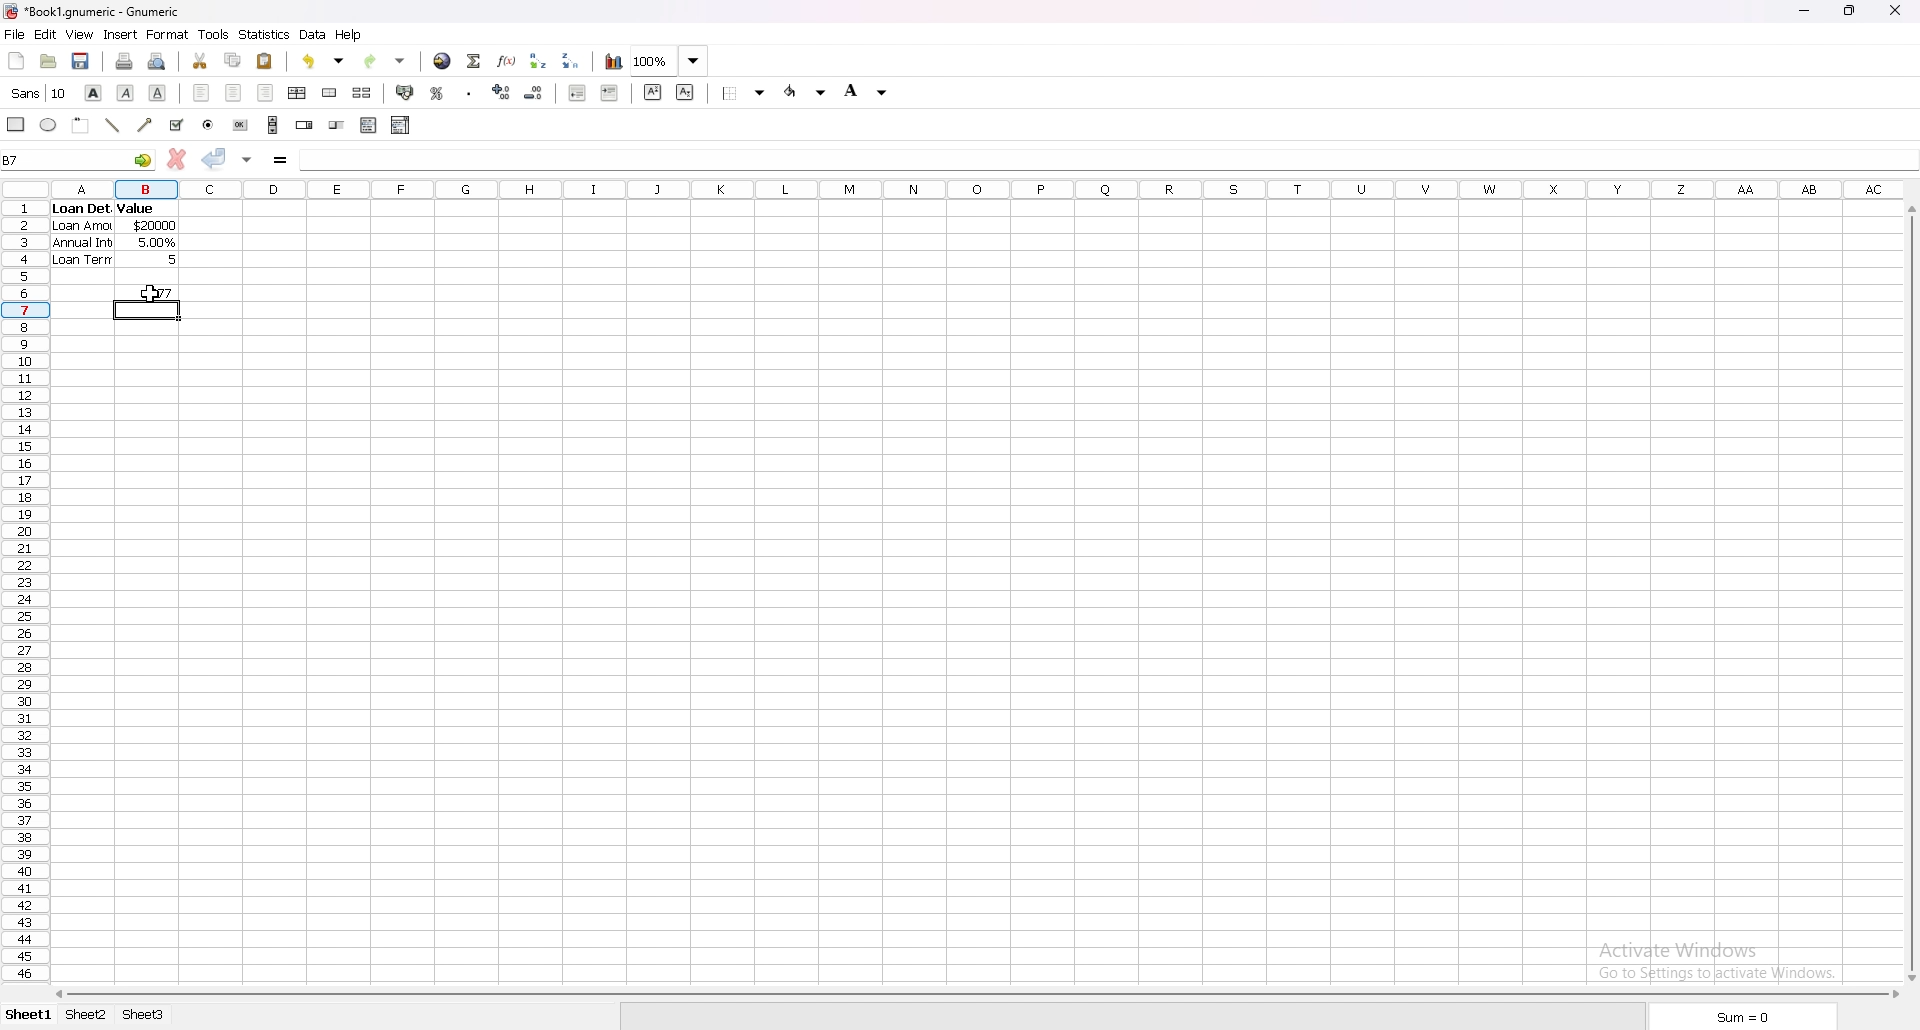 This screenshot has height=1030, width=1920. Describe the element at coordinates (1911, 591) in the screenshot. I see `scroll bar` at that location.